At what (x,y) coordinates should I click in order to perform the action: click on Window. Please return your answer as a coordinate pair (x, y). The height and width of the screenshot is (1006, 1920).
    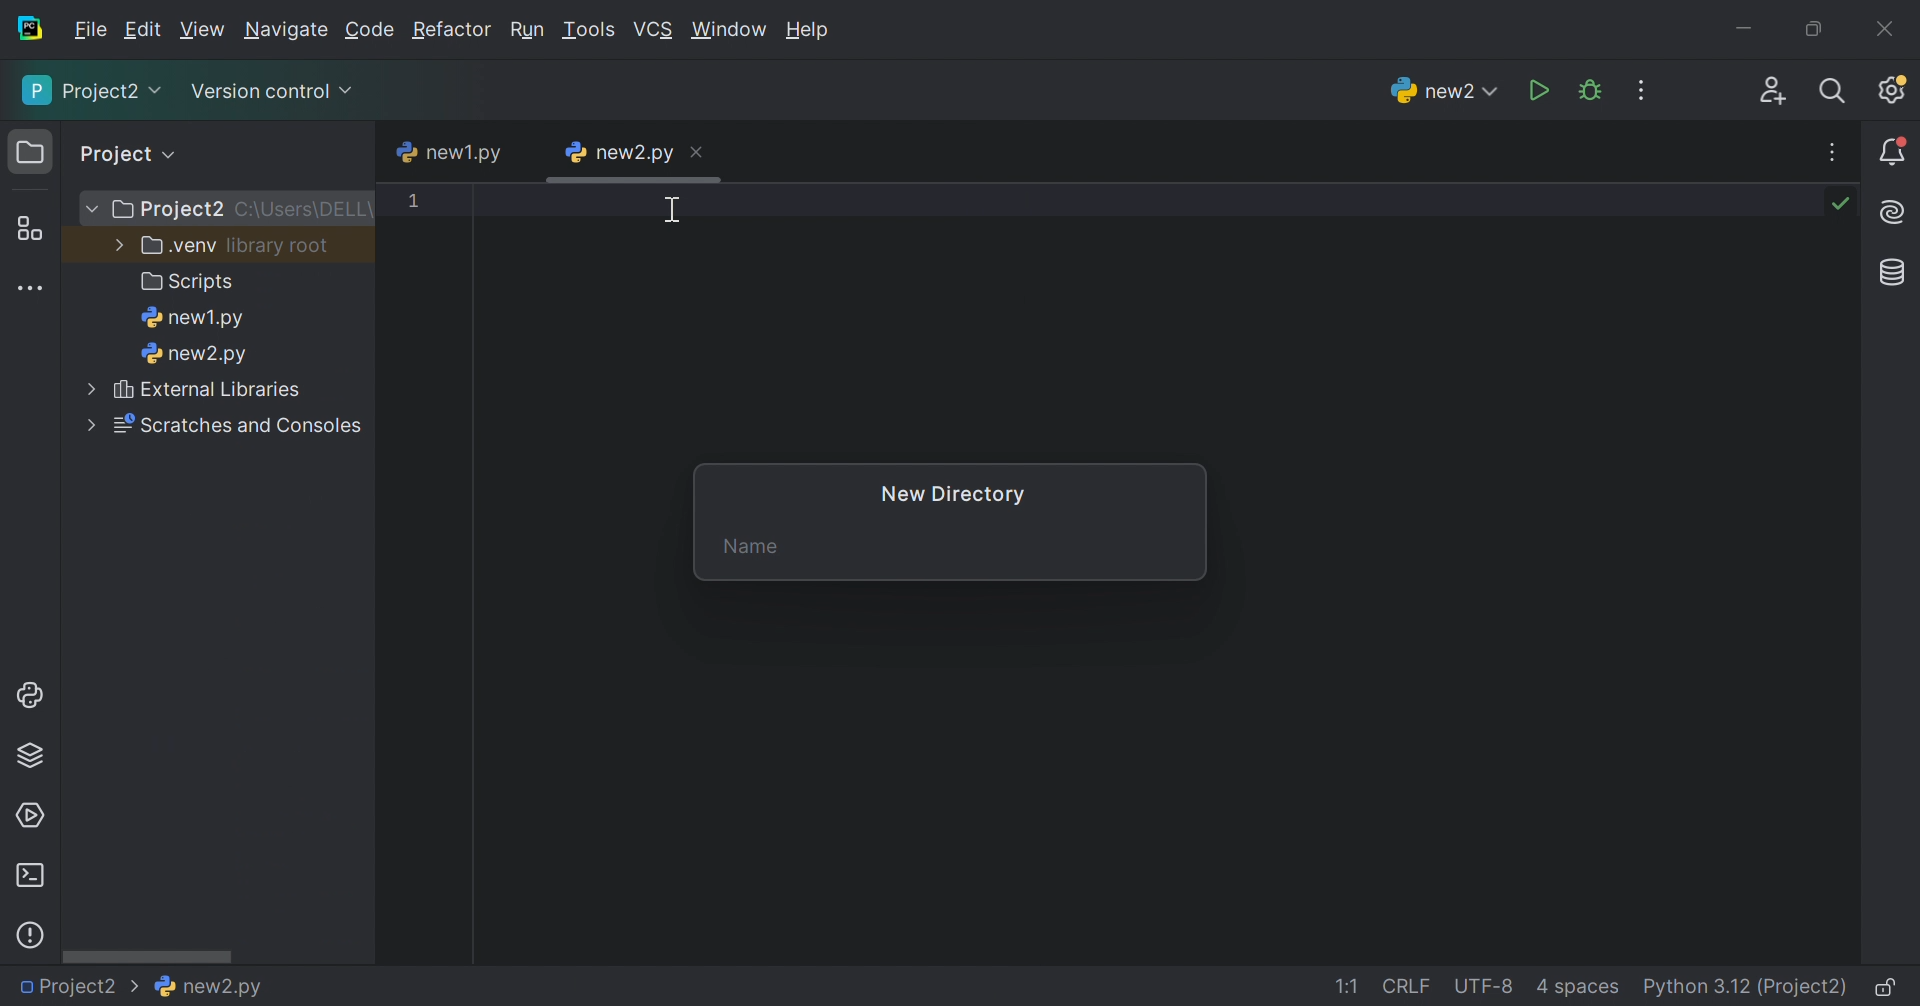
    Looking at the image, I should click on (729, 29).